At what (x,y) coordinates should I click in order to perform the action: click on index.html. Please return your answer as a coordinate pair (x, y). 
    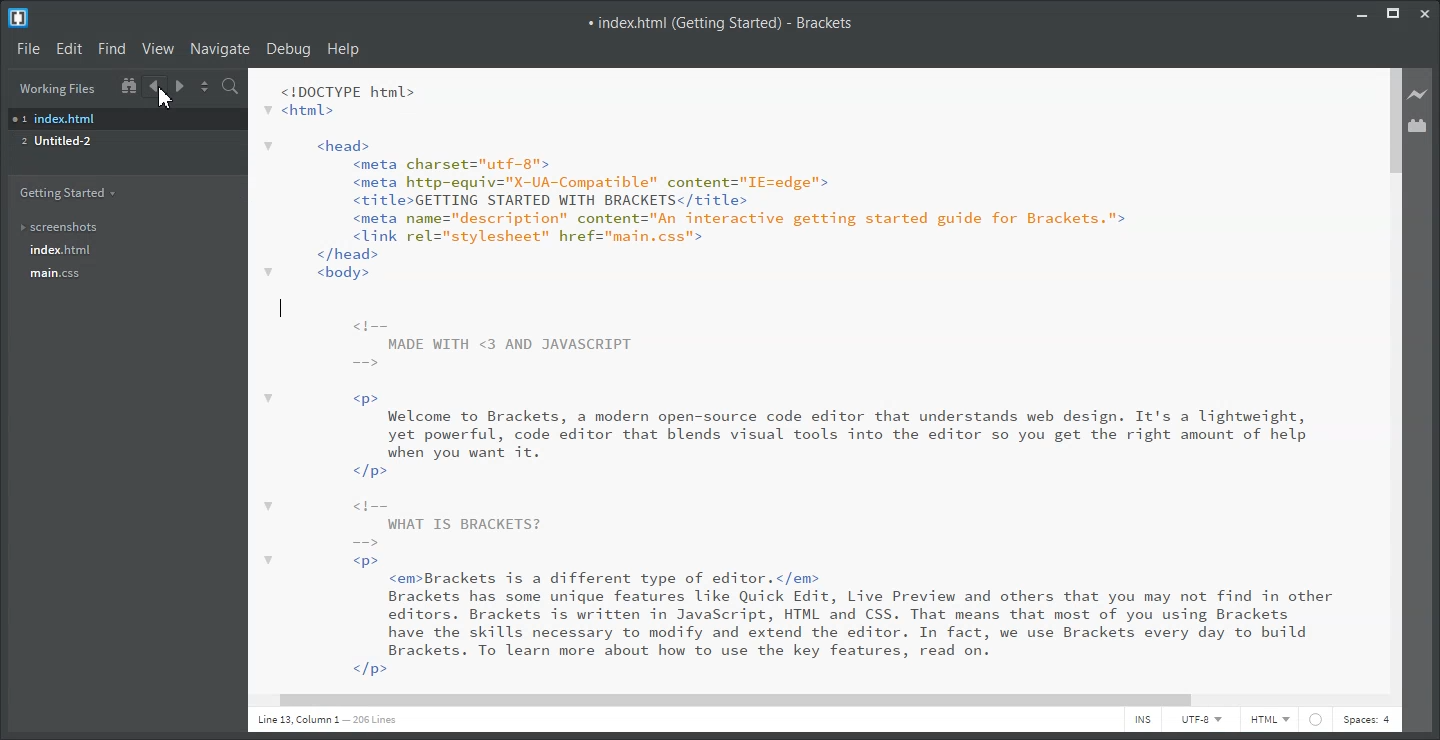
    Looking at the image, I should click on (60, 249).